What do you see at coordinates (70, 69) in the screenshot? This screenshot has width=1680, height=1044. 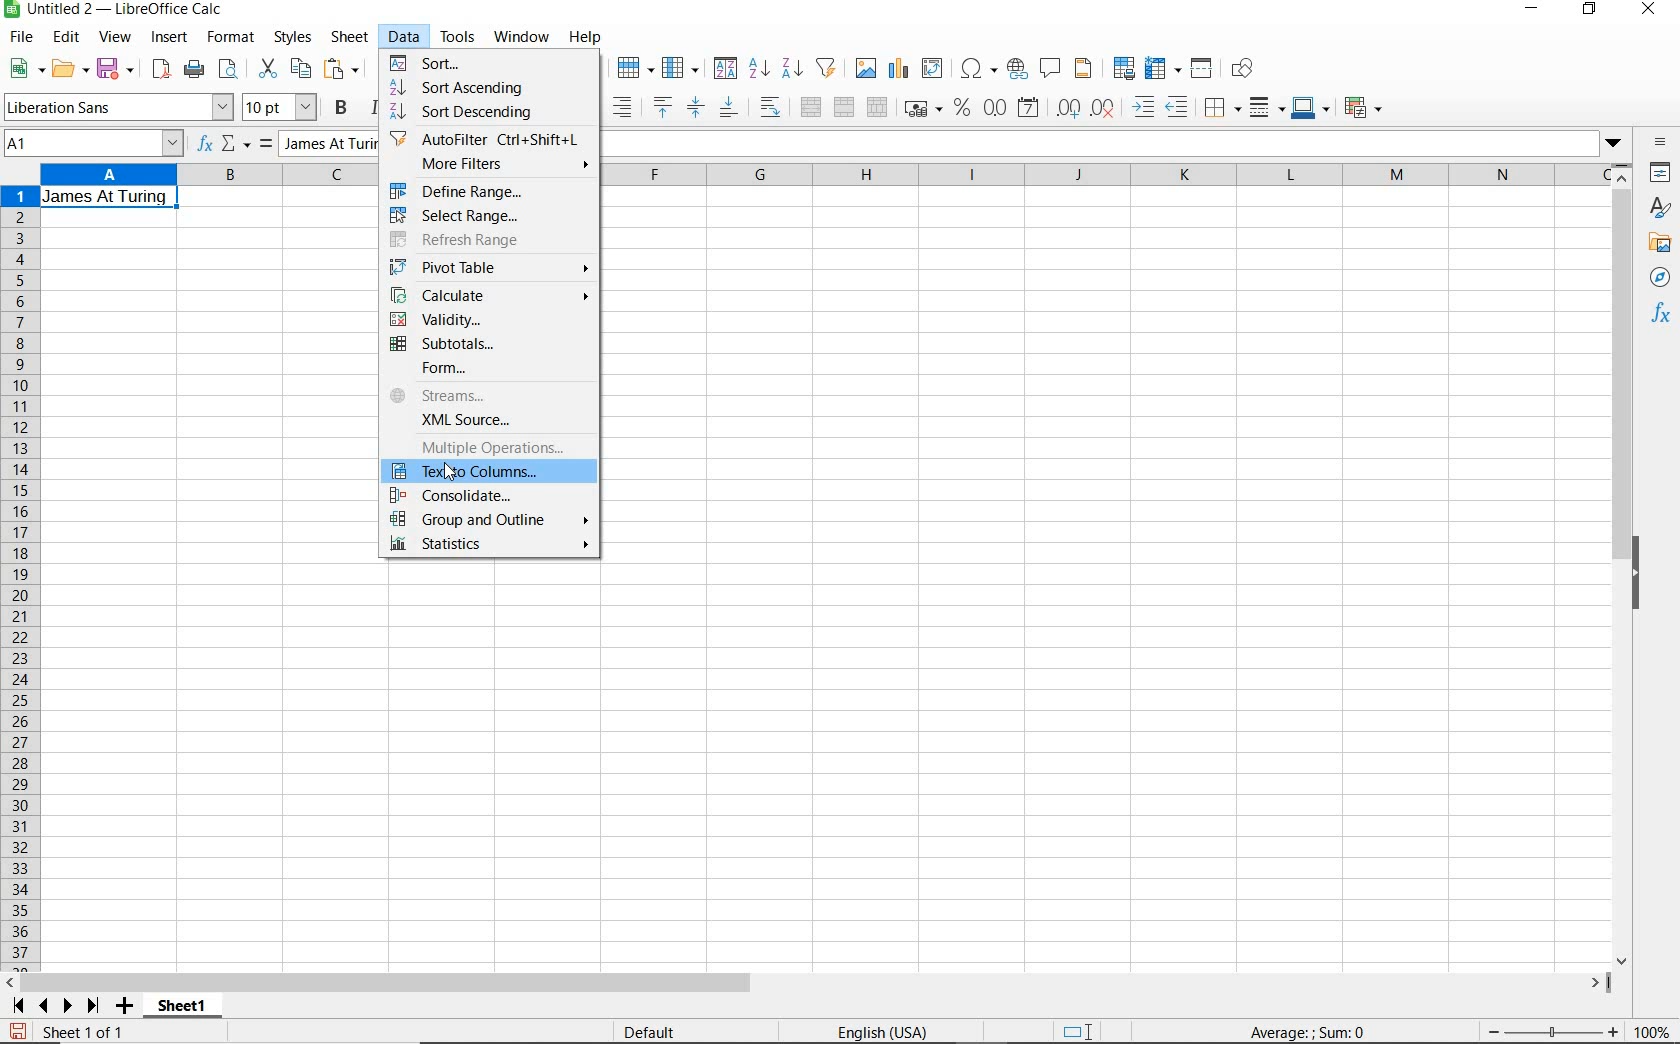 I see `open` at bounding box center [70, 69].